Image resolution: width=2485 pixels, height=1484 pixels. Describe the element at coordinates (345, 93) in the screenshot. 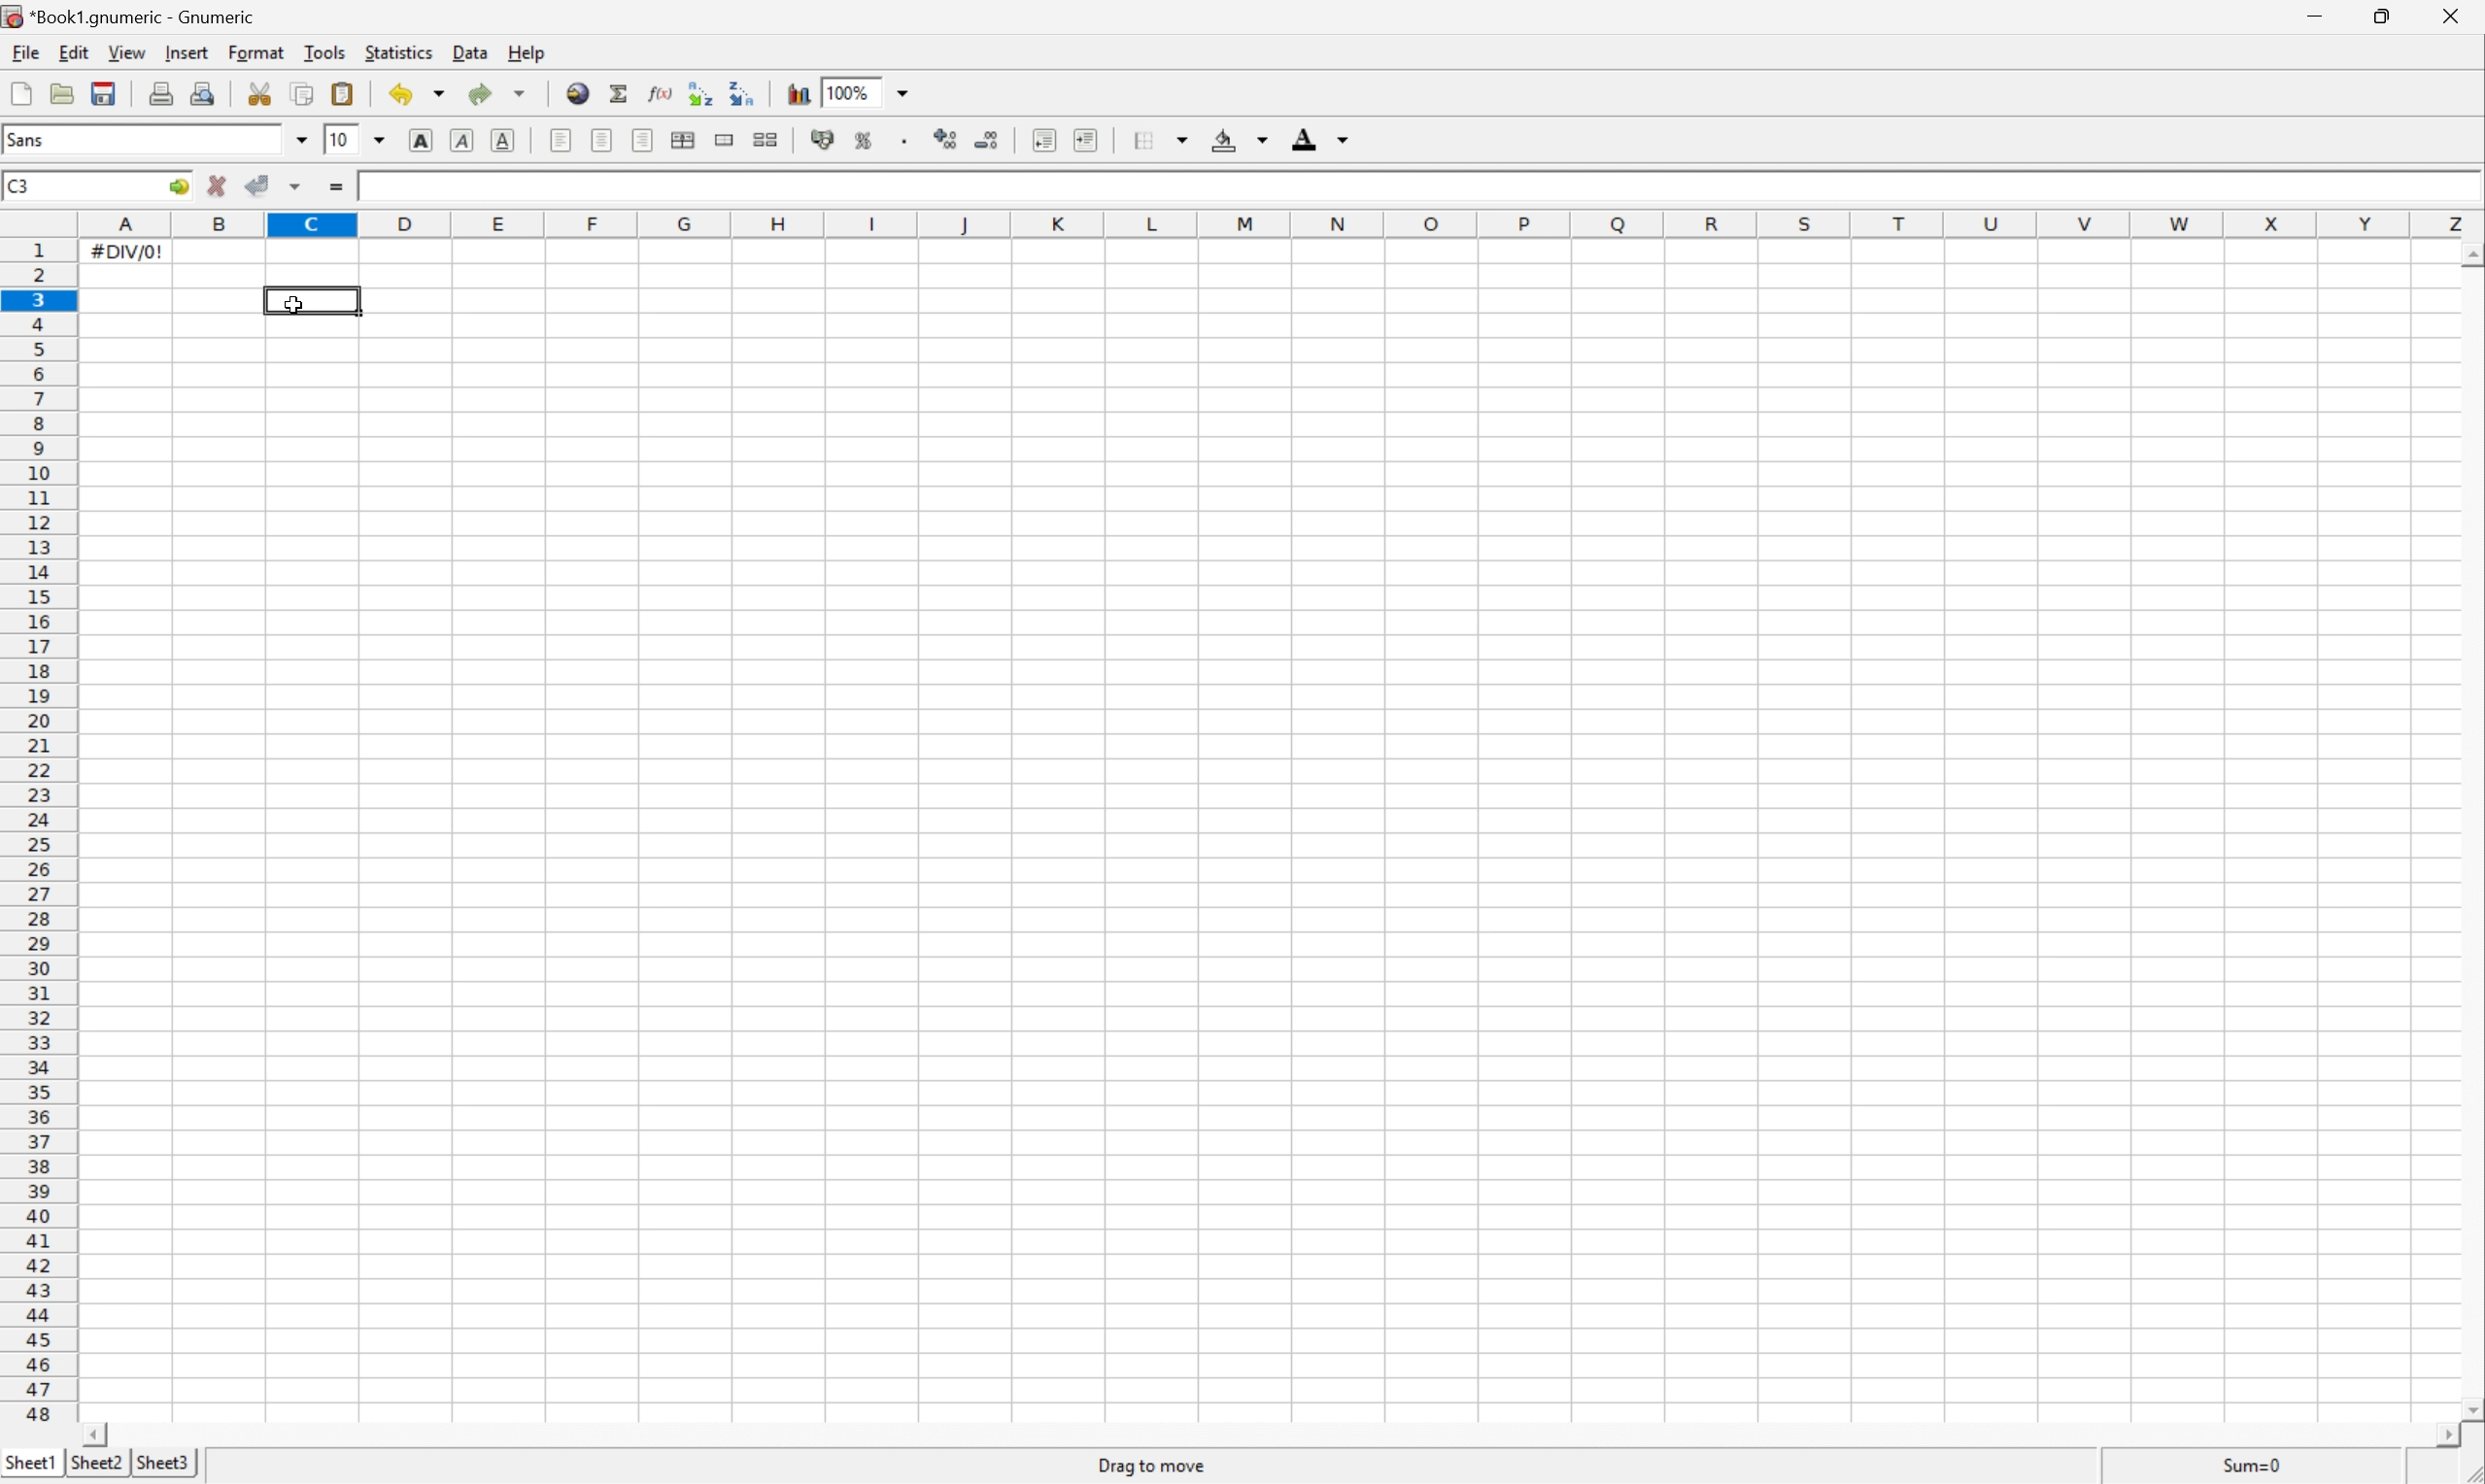

I see `Paste the clipboard` at that location.